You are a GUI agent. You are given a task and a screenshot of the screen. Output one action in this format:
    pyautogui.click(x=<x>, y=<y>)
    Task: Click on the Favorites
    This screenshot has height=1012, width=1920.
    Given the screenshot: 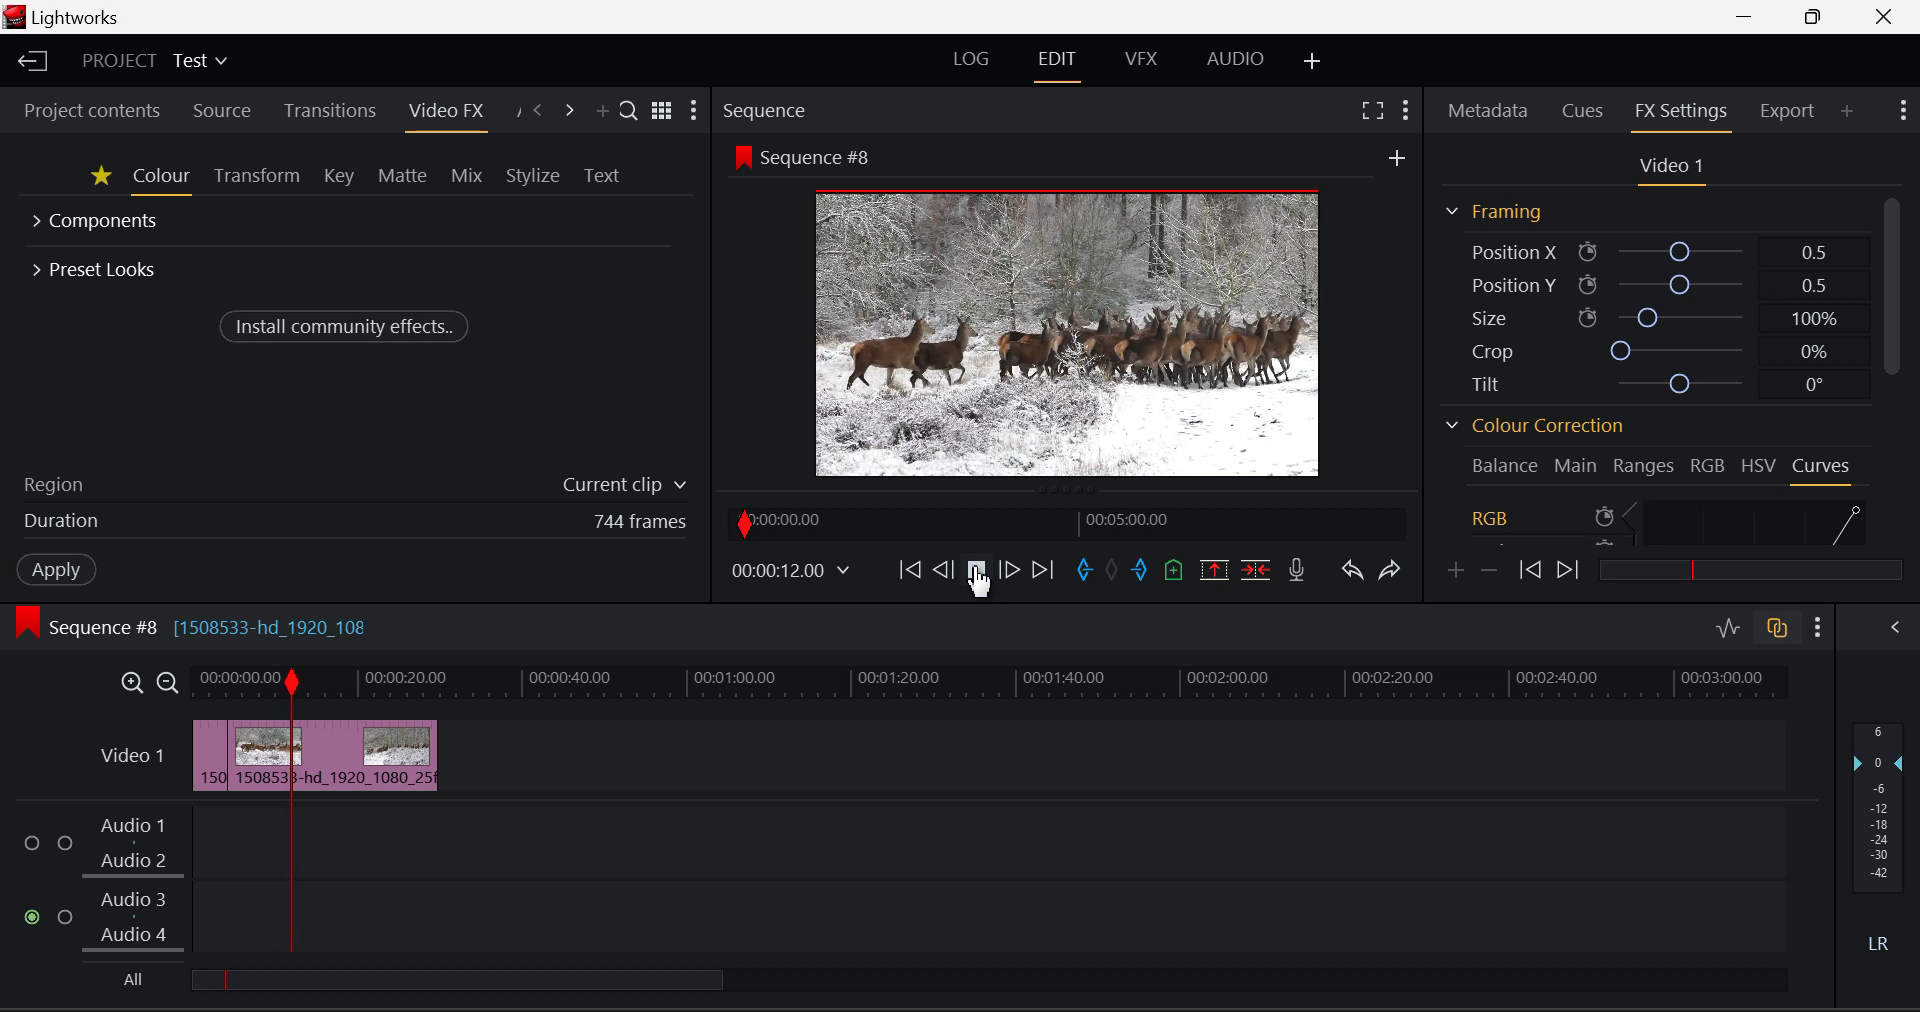 What is the action you would take?
    pyautogui.click(x=100, y=179)
    